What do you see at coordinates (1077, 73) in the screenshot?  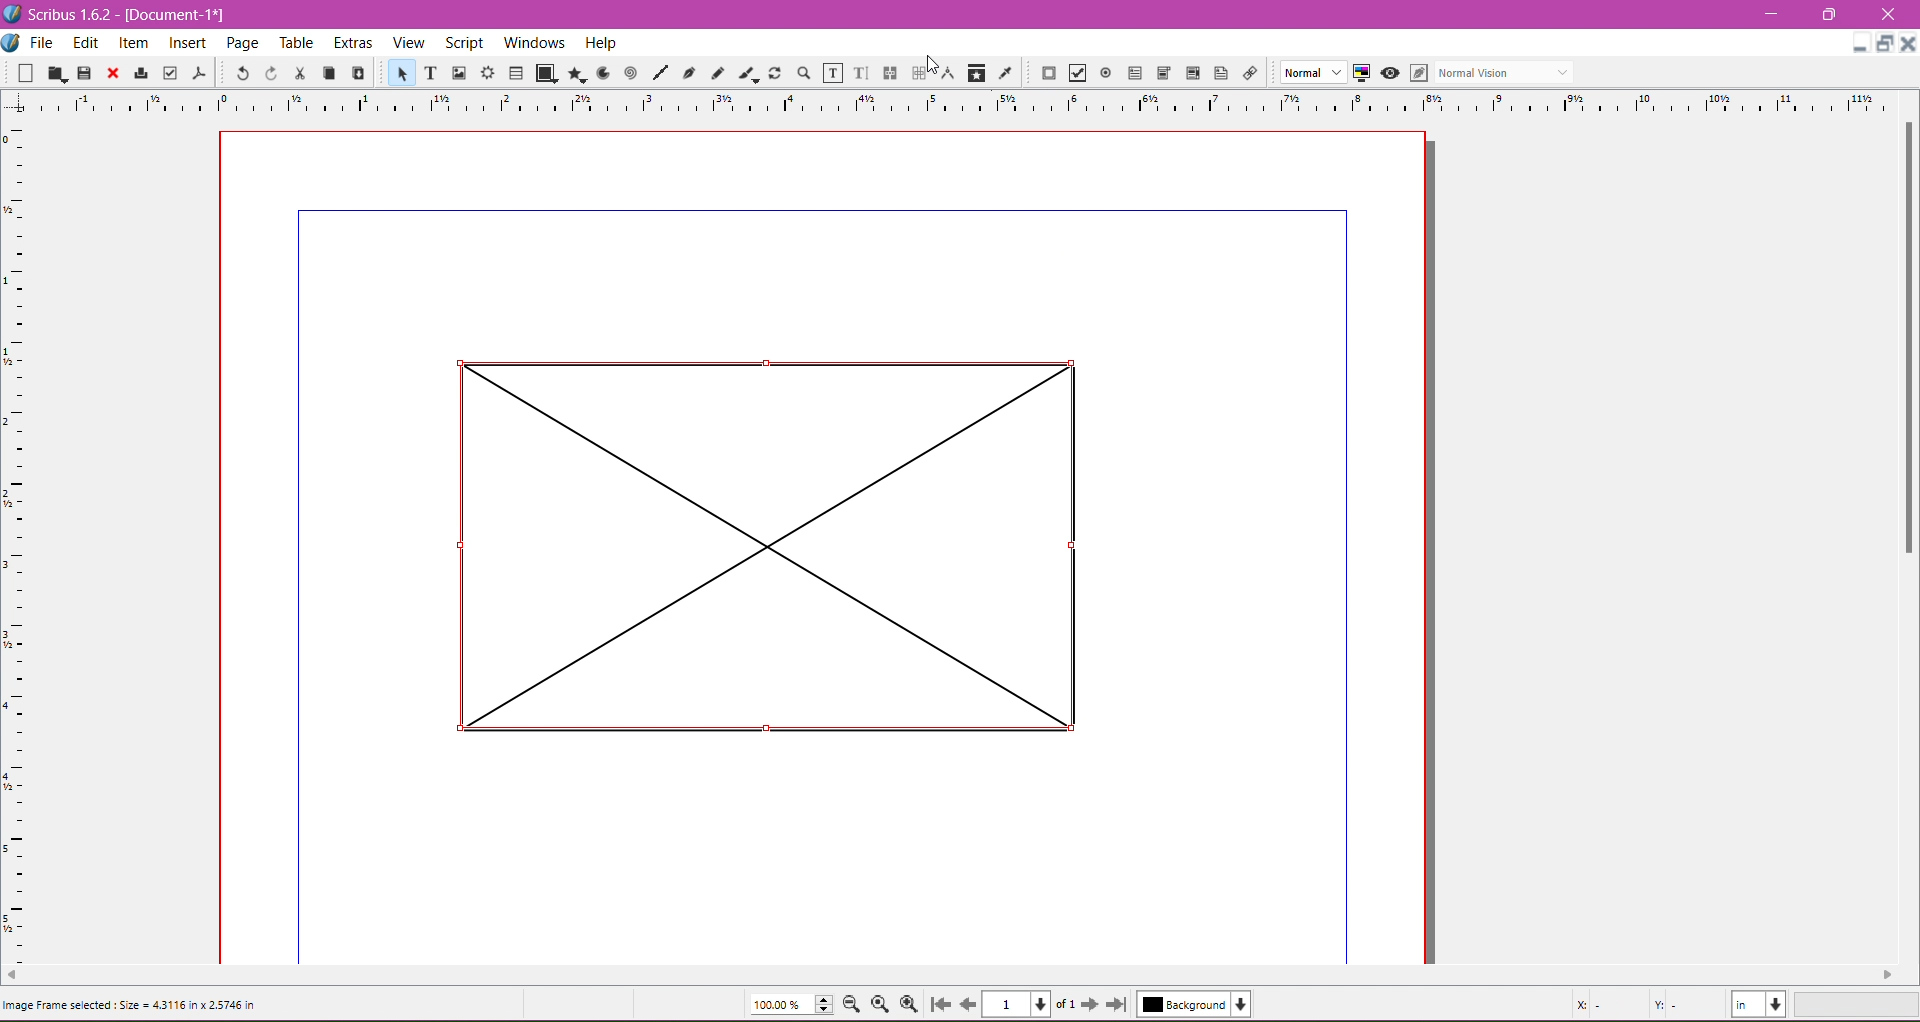 I see `PDF Check Box` at bounding box center [1077, 73].